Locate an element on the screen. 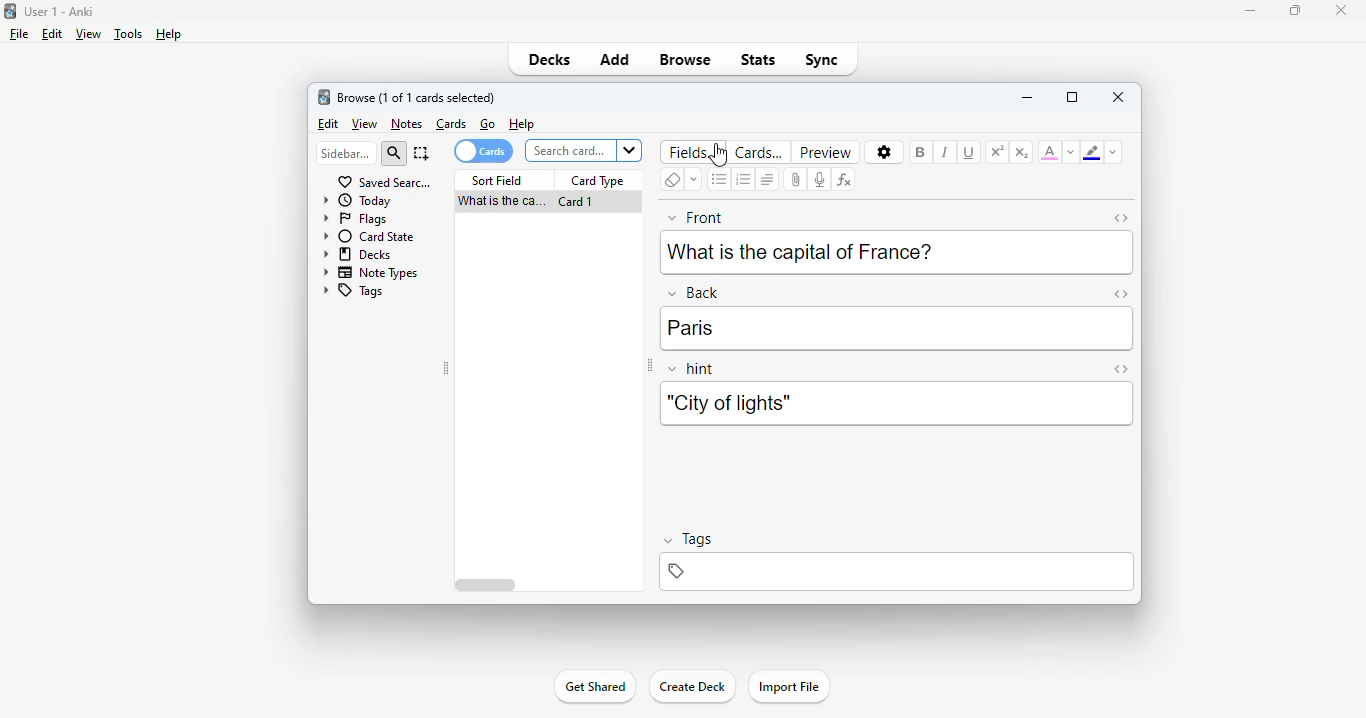 This screenshot has height=718, width=1366. minimize is located at coordinates (1027, 96).